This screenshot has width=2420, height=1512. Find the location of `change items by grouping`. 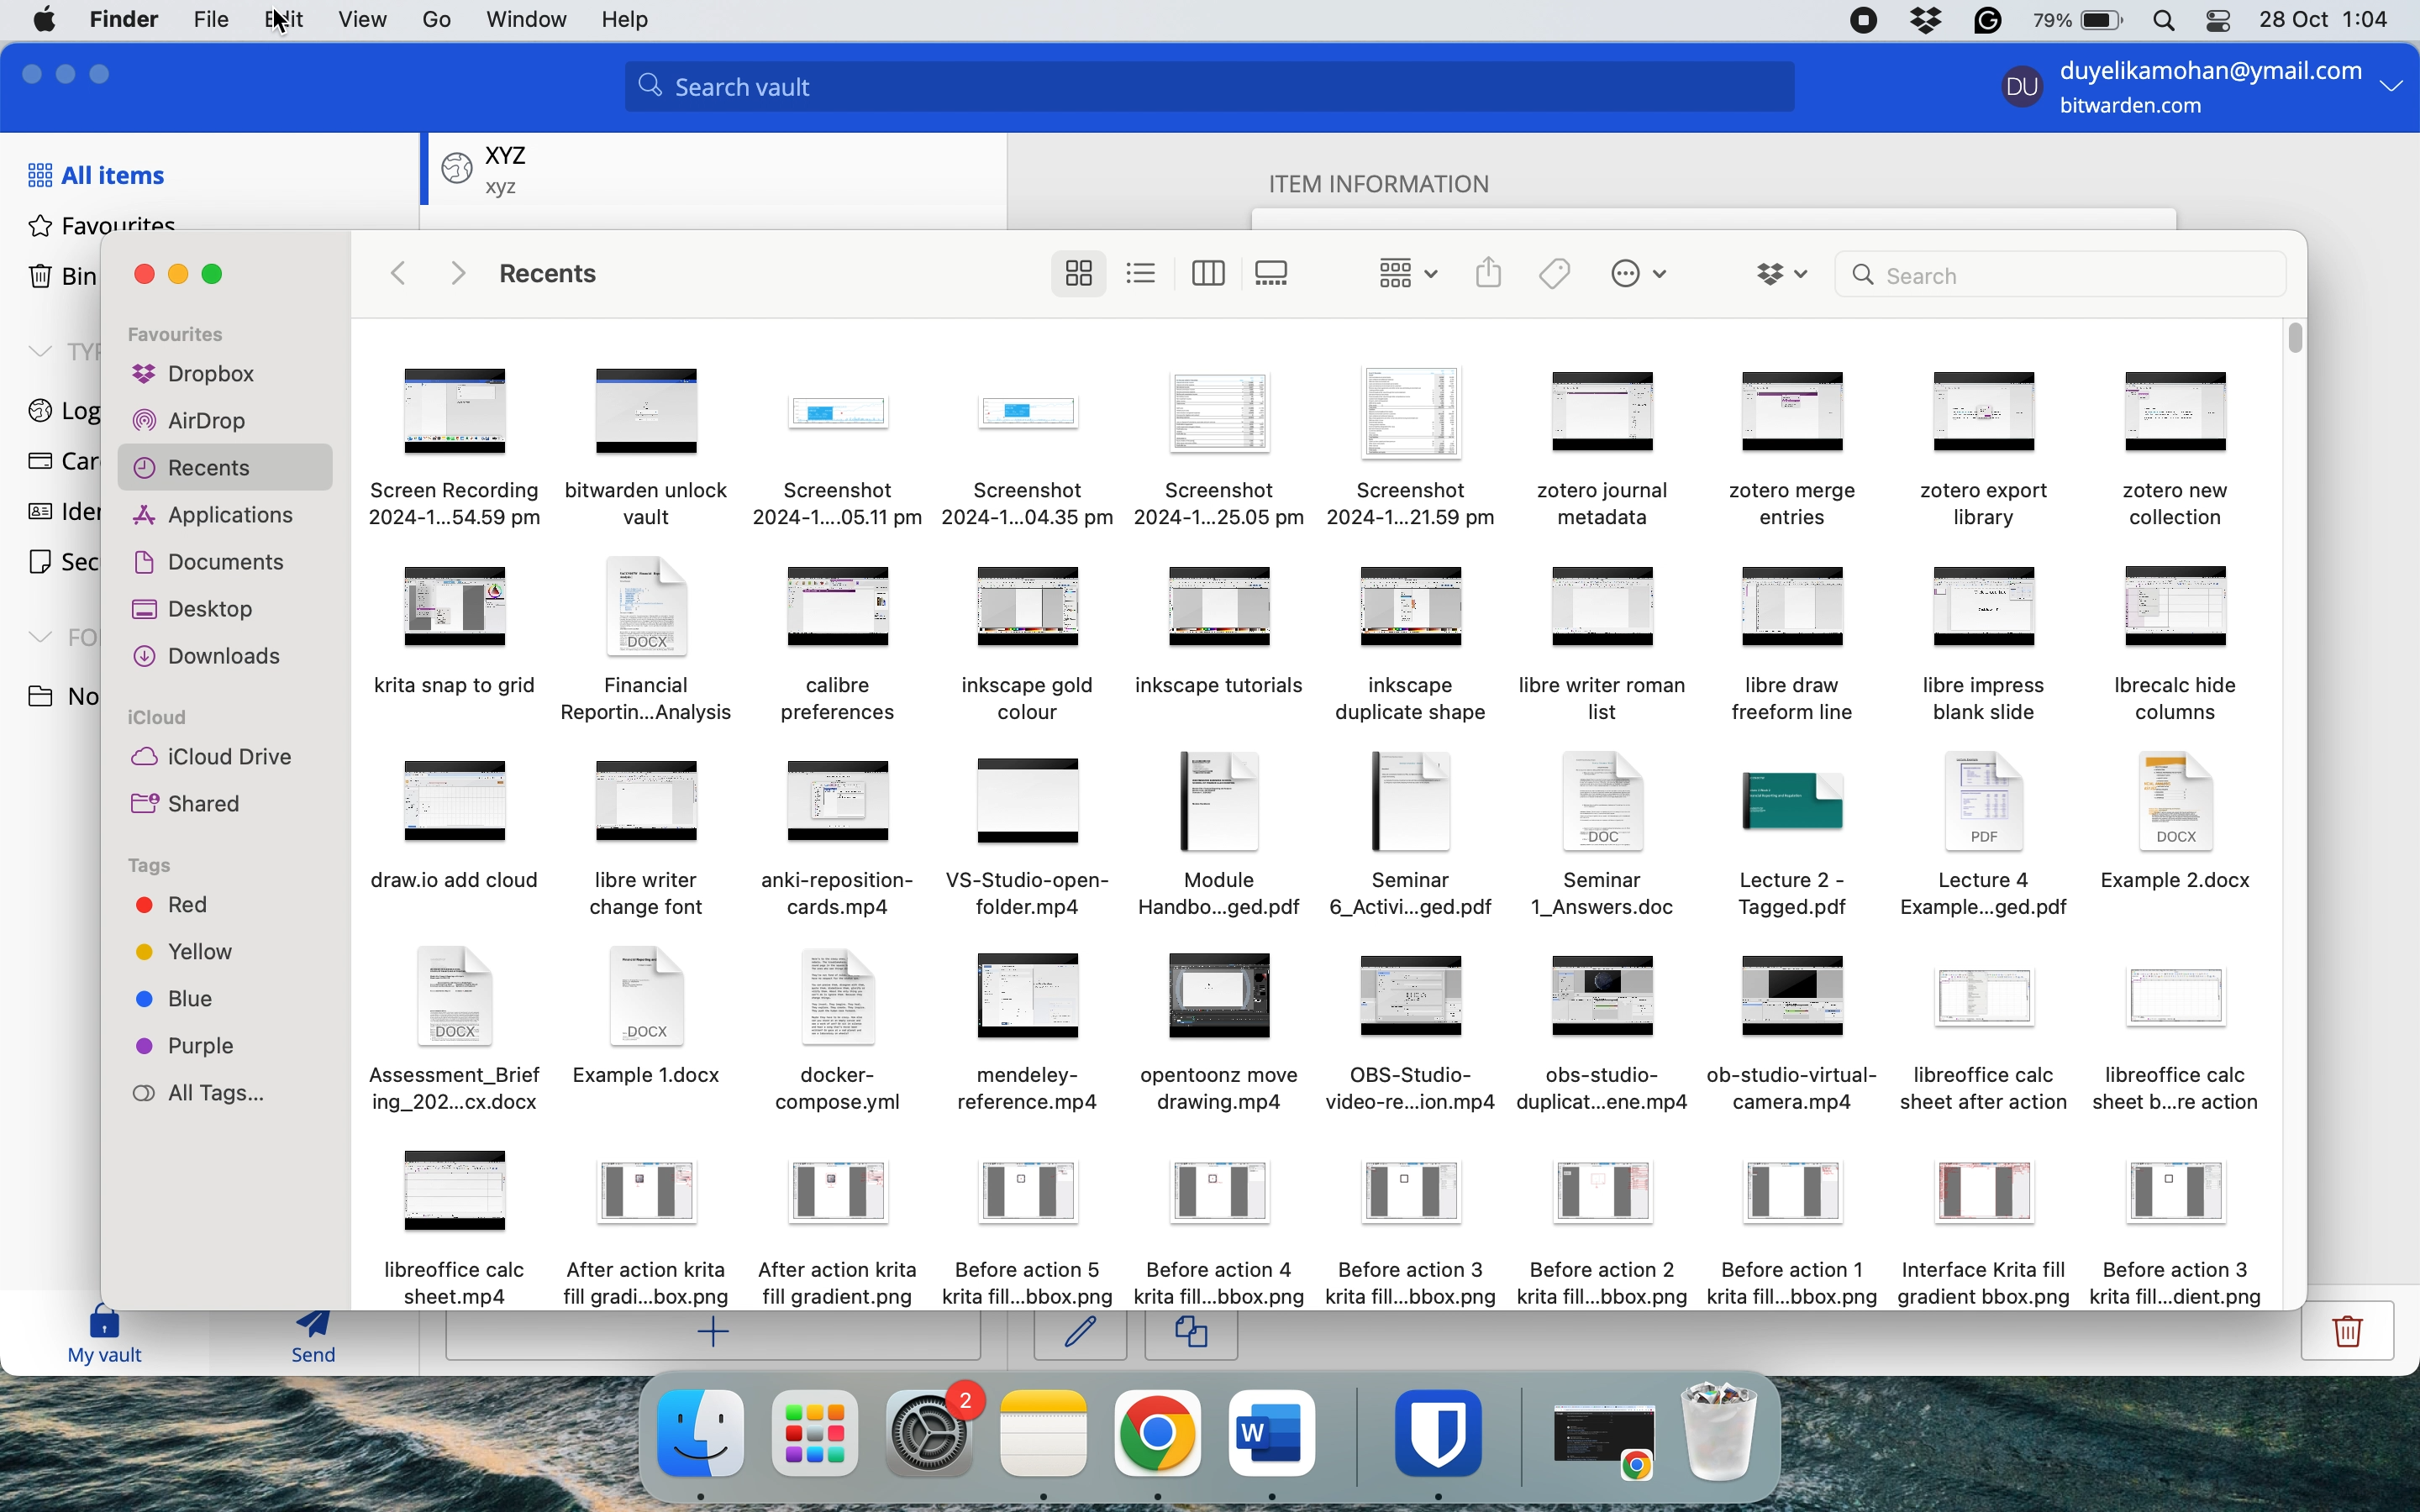

change items by grouping is located at coordinates (1397, 272).